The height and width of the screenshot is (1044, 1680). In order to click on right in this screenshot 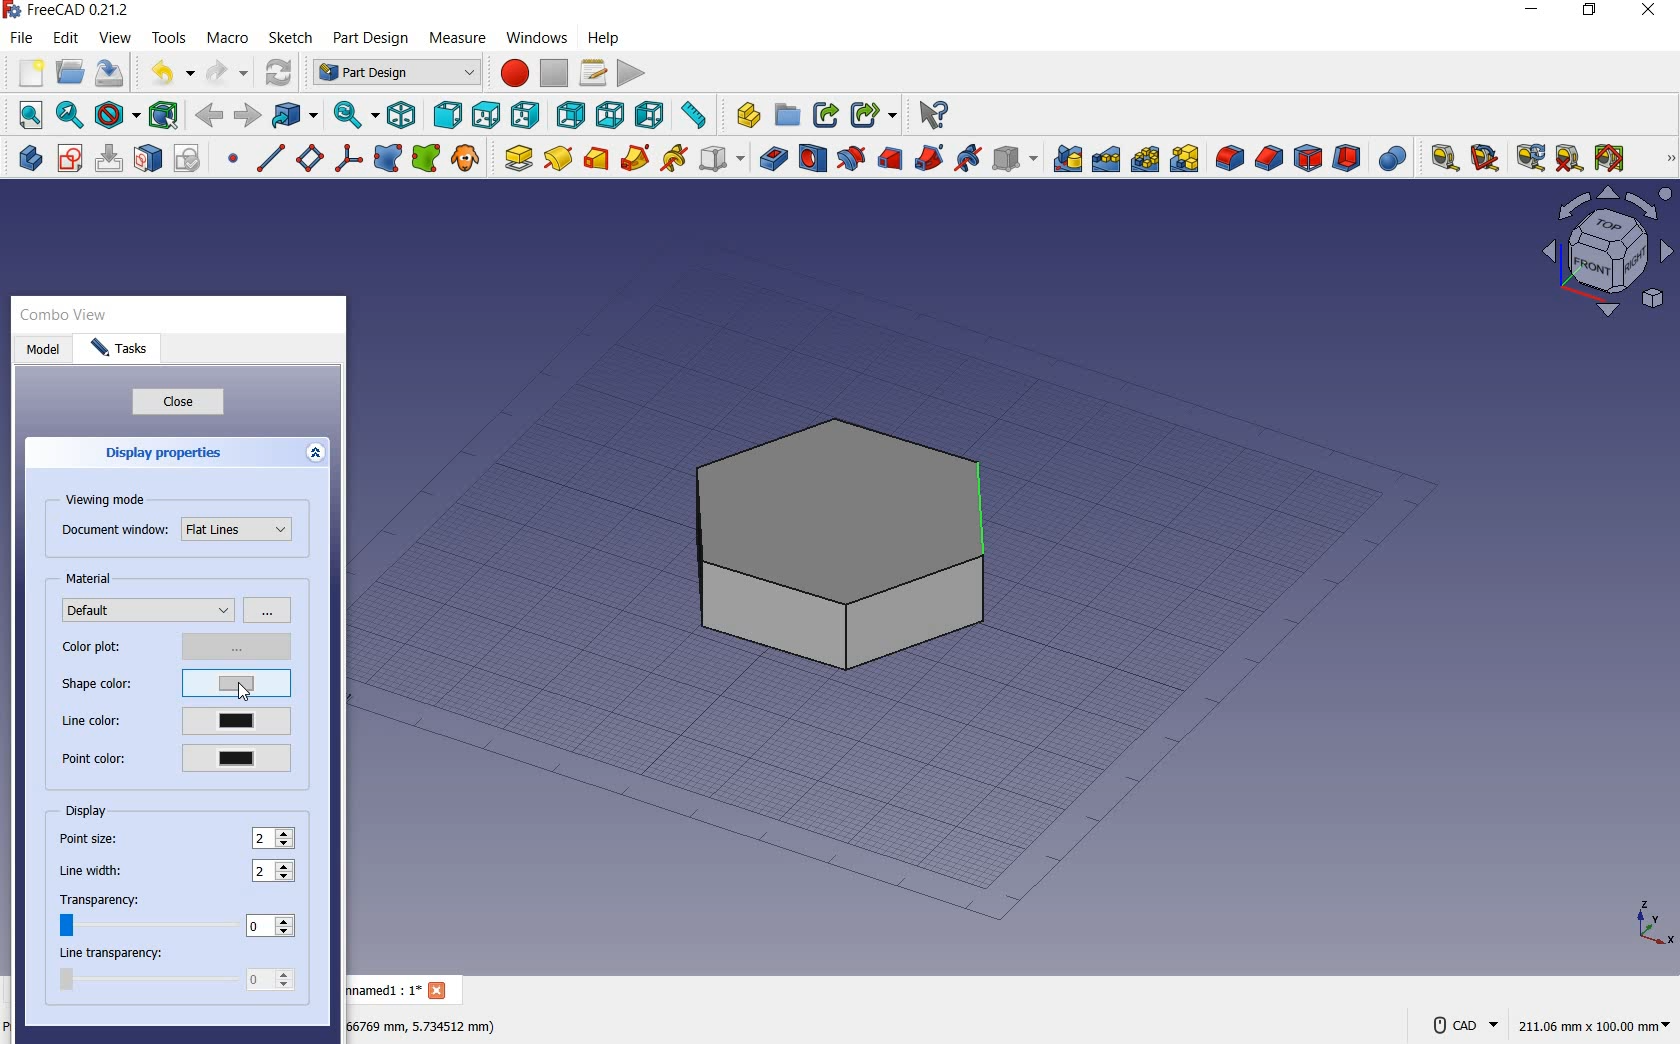, I will do `click(527, 115)`.